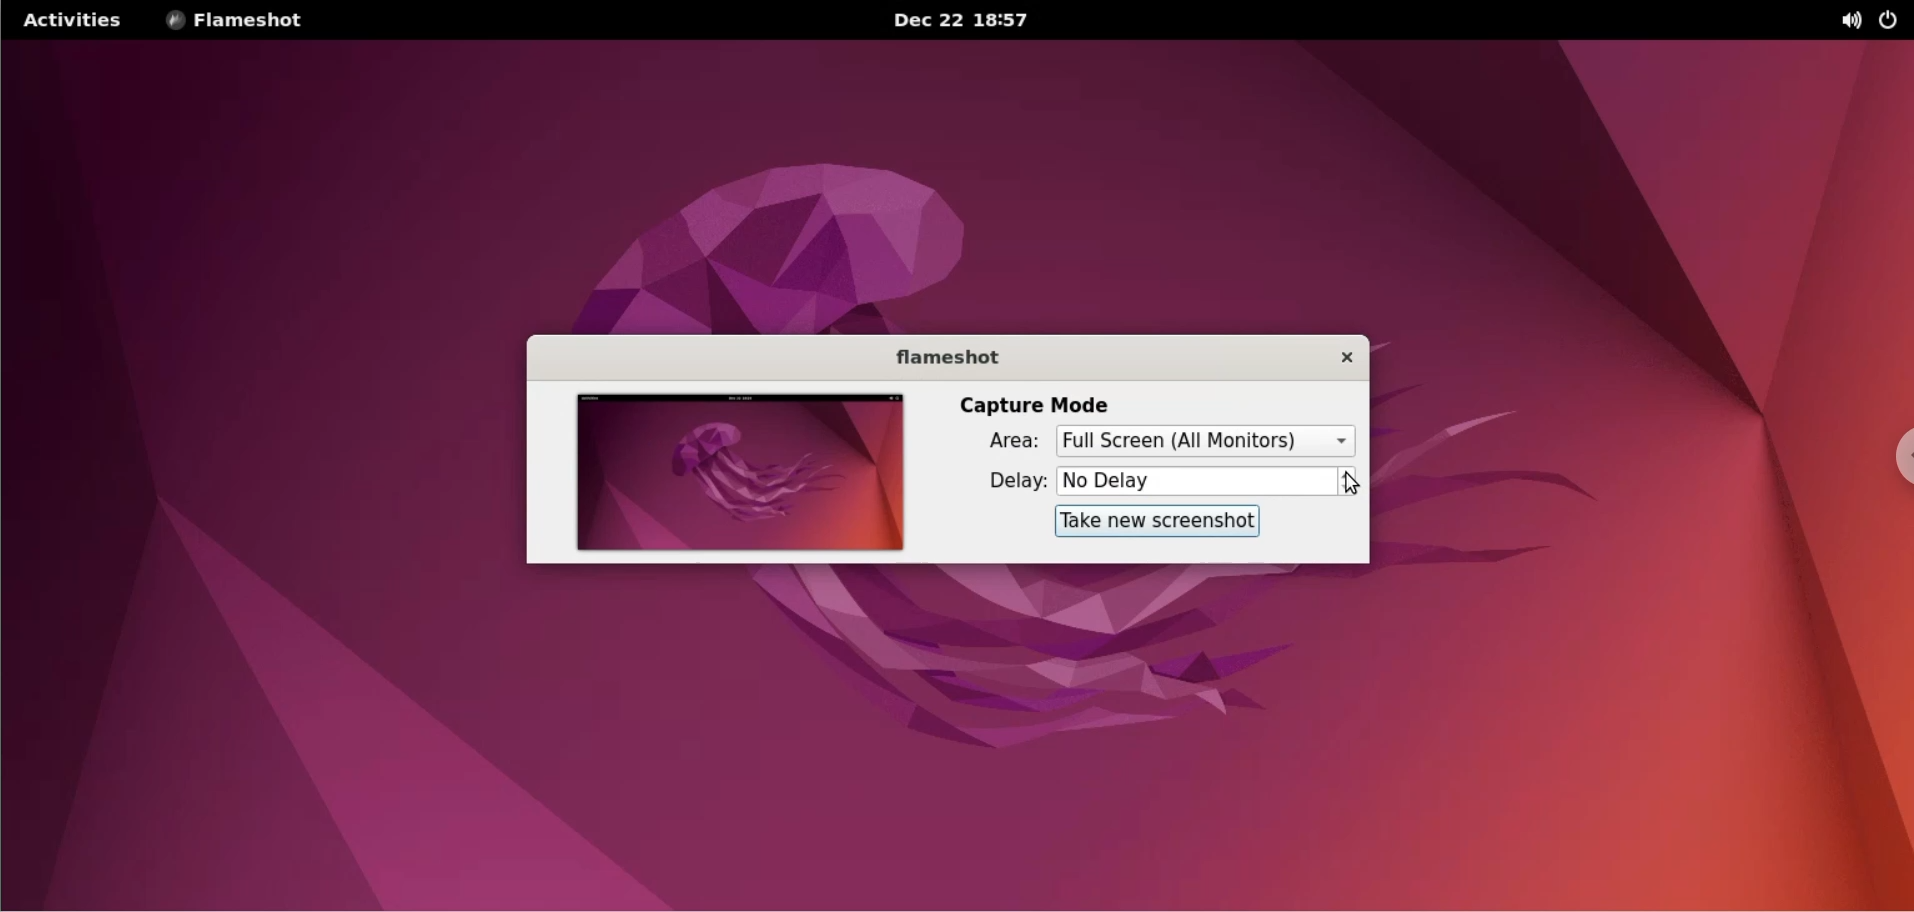 The height and width of the screenshot is (912, 1914). Describe the element at coordinates (1000, 481) in the screenshot. I see `delay:` at that location.